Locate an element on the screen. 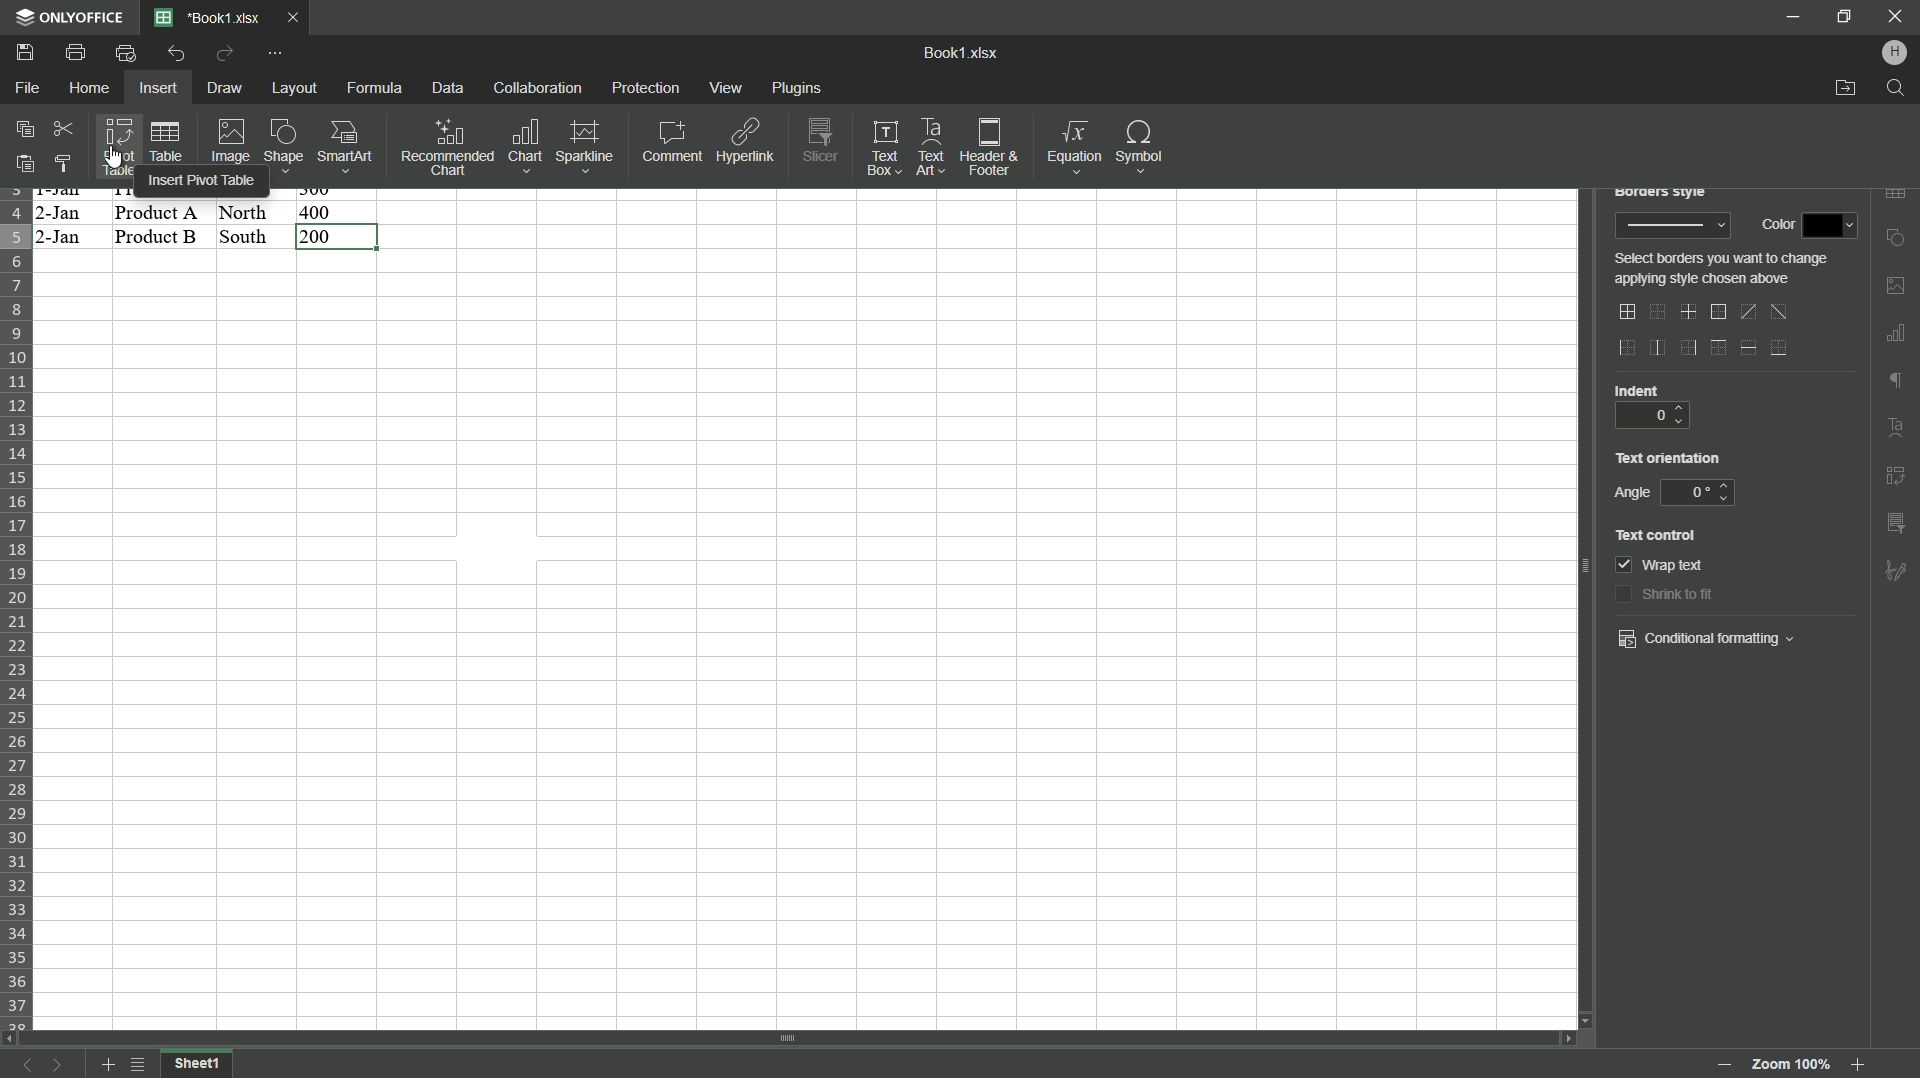  File name  is located at coordinates (210, 19).